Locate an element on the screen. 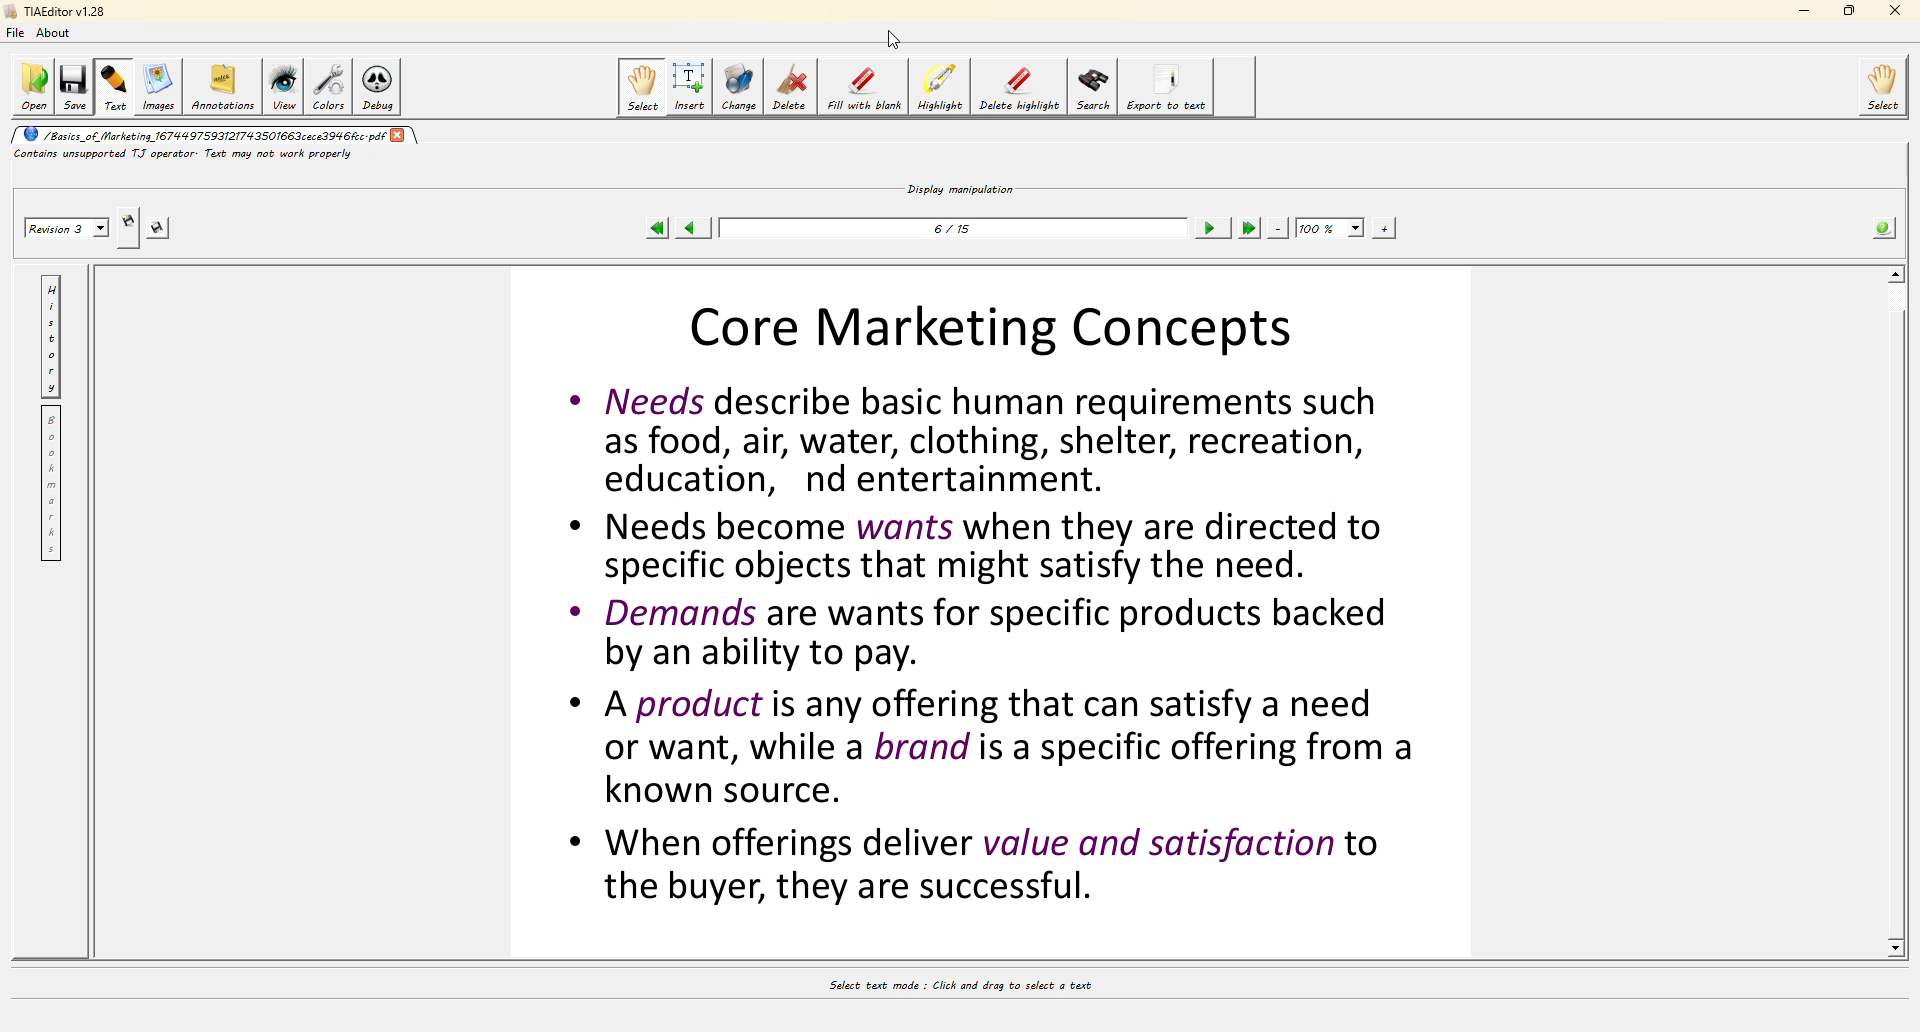  about is located at coordinates (58, 34).